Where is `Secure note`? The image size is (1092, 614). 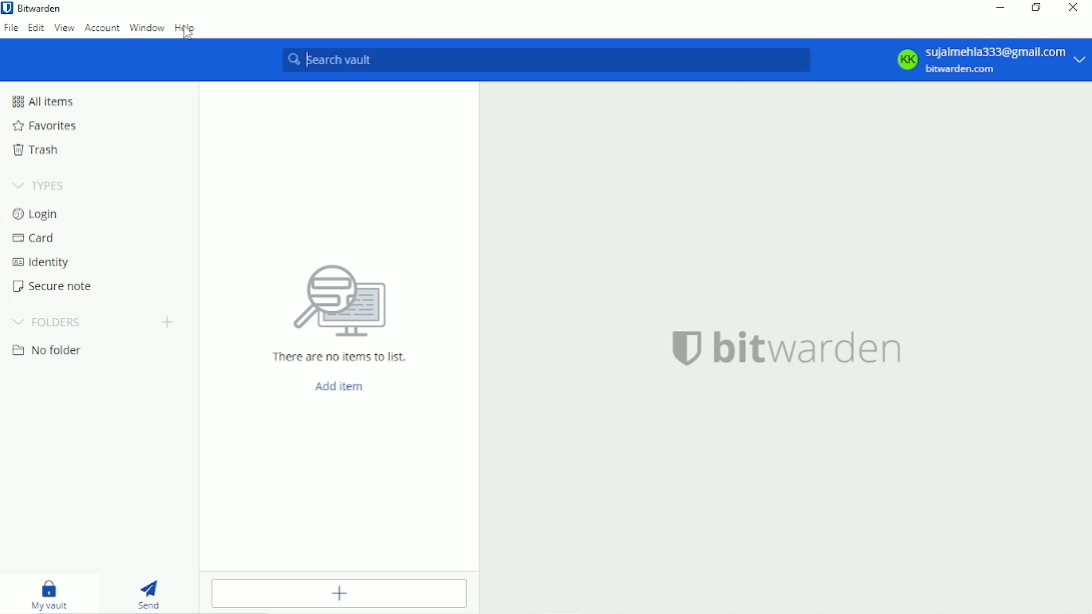 Secure note is located at coordinates (52, 286).